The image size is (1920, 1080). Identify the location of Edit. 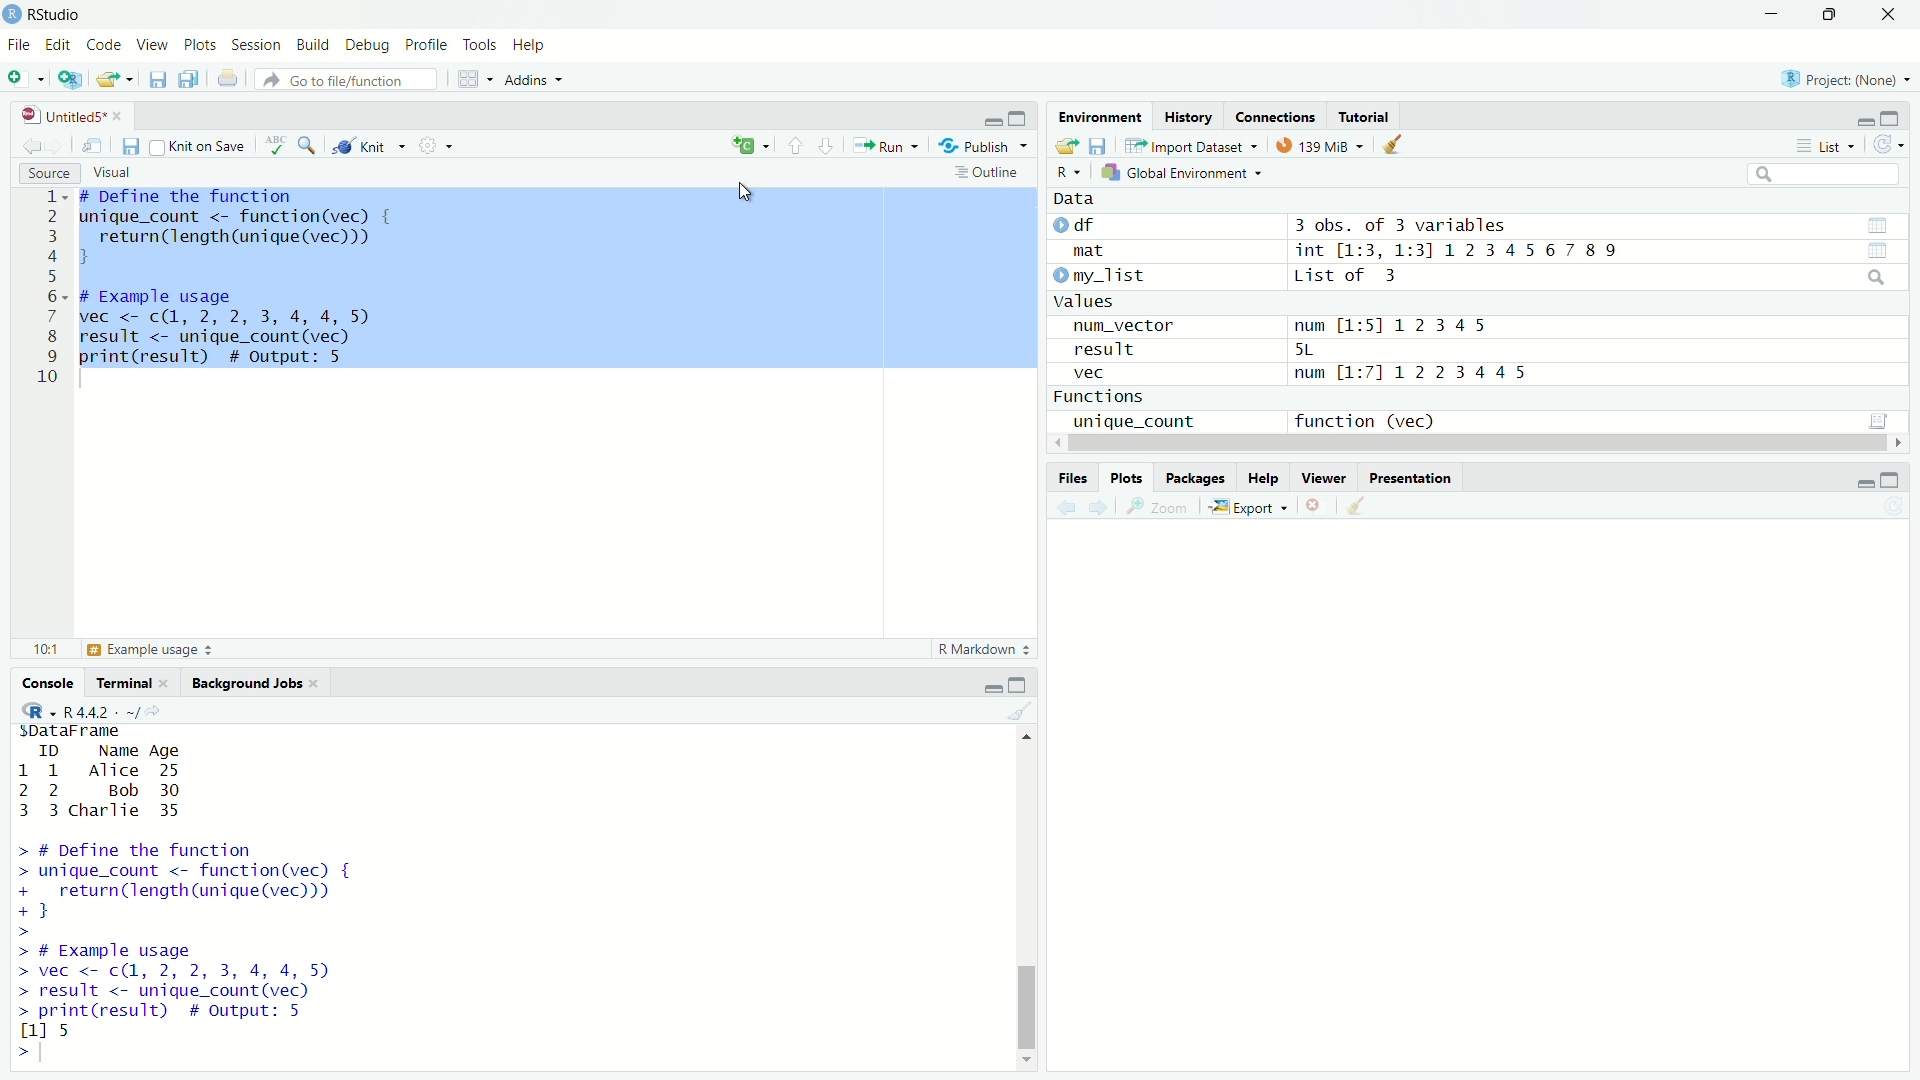
(61, 47).